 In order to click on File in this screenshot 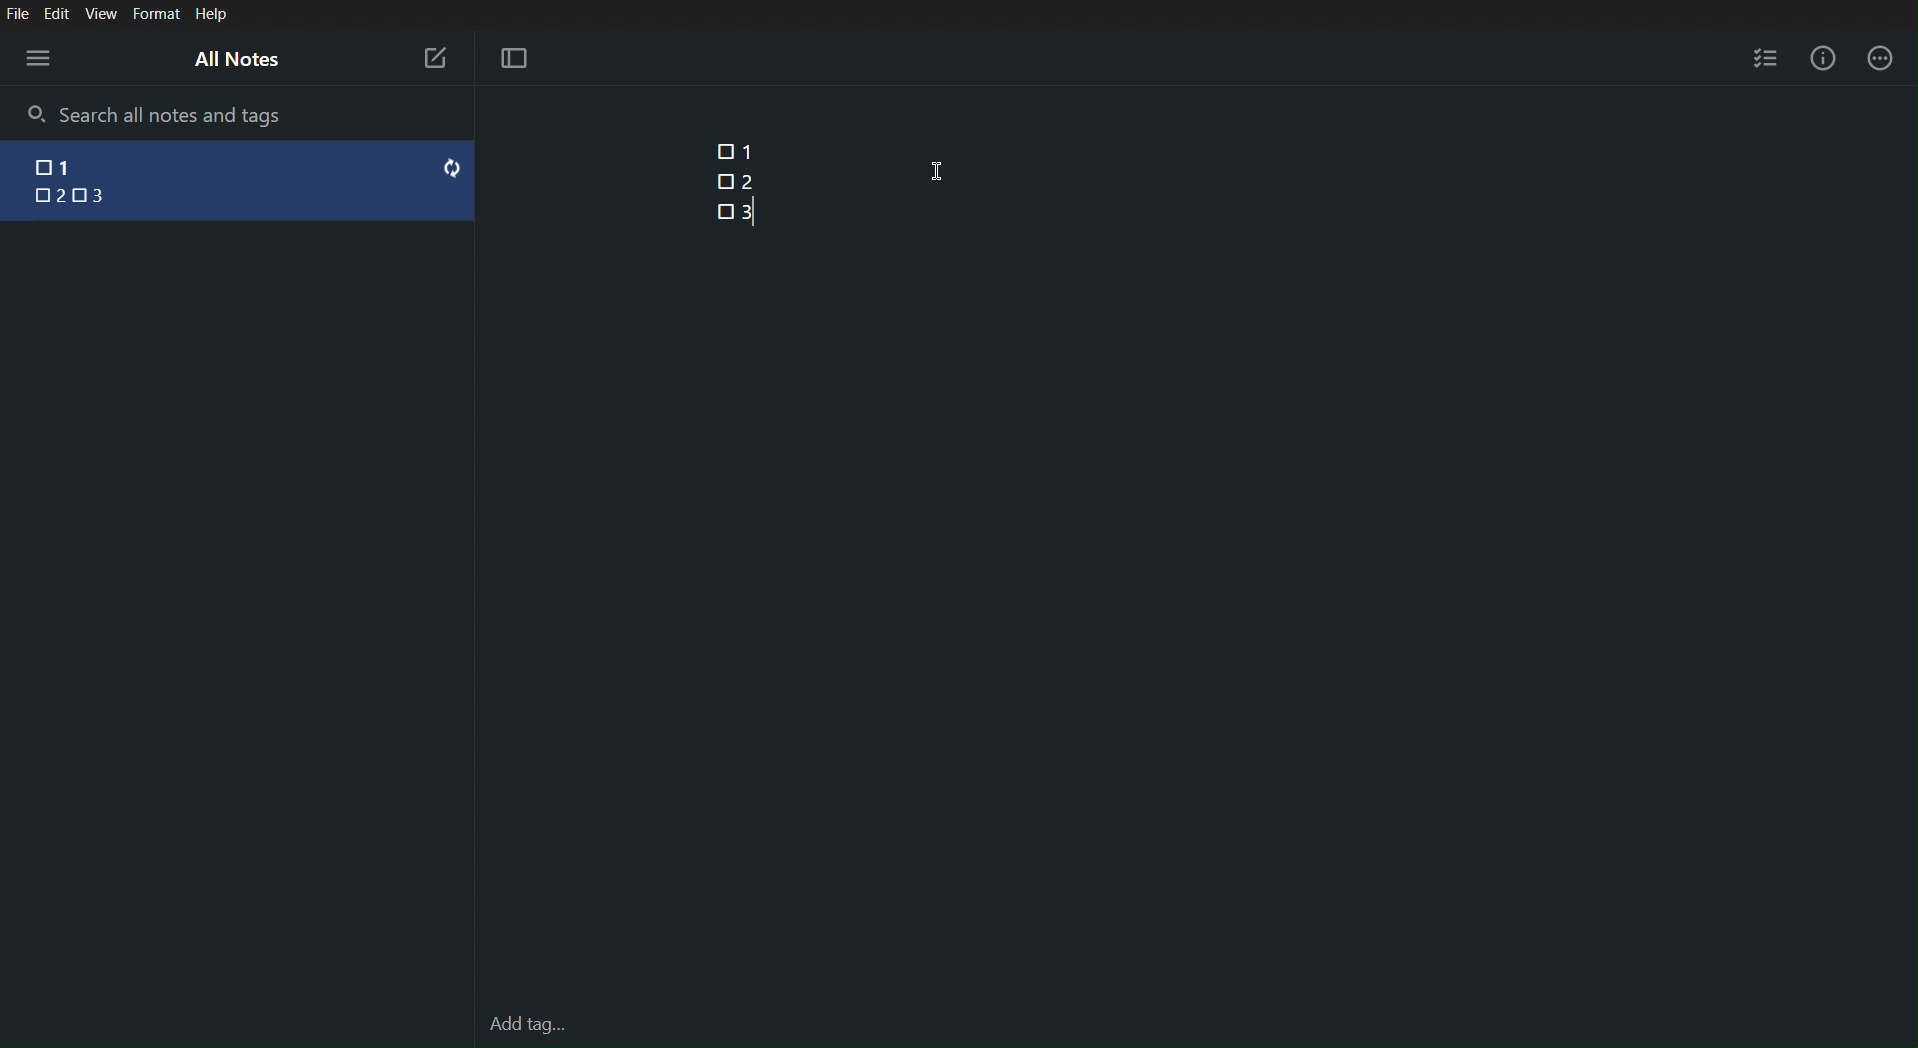, I will do `click(17, 13)`.